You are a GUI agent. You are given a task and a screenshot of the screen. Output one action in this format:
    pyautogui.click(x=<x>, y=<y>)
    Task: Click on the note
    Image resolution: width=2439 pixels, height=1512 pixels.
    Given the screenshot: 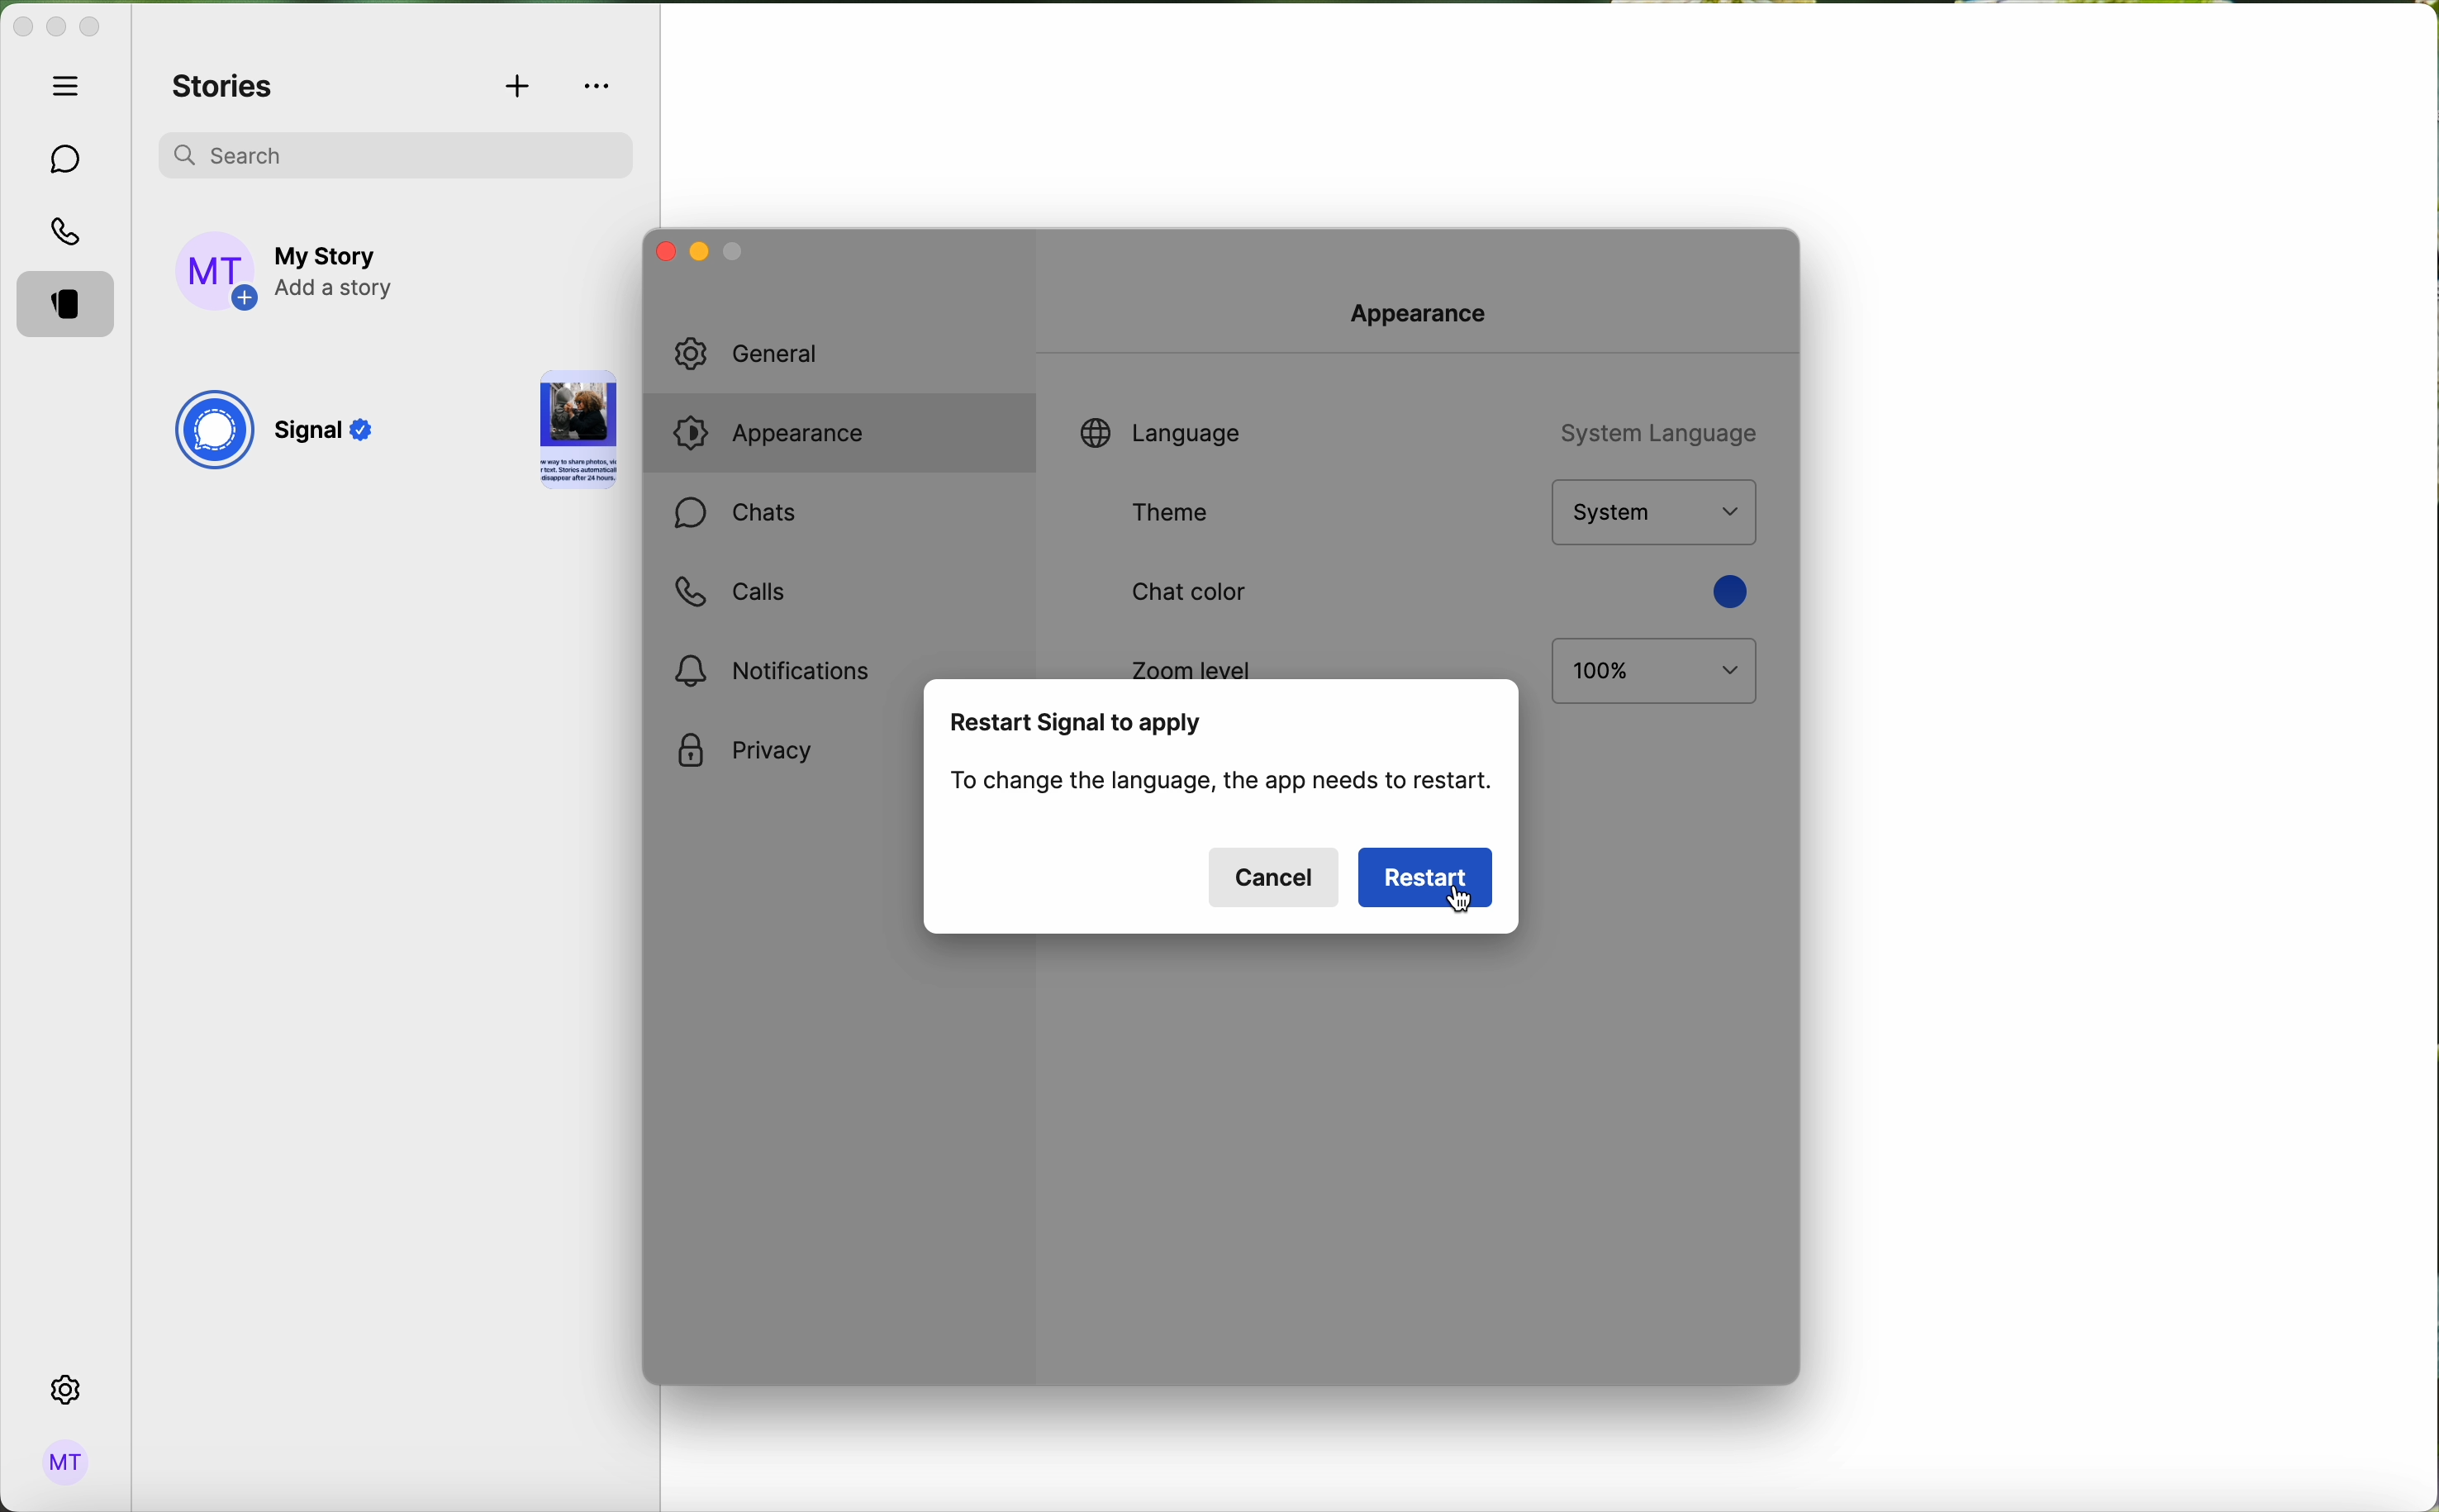 What is the action you would take?
    pyautogui.click(x=1224, y=785)
    